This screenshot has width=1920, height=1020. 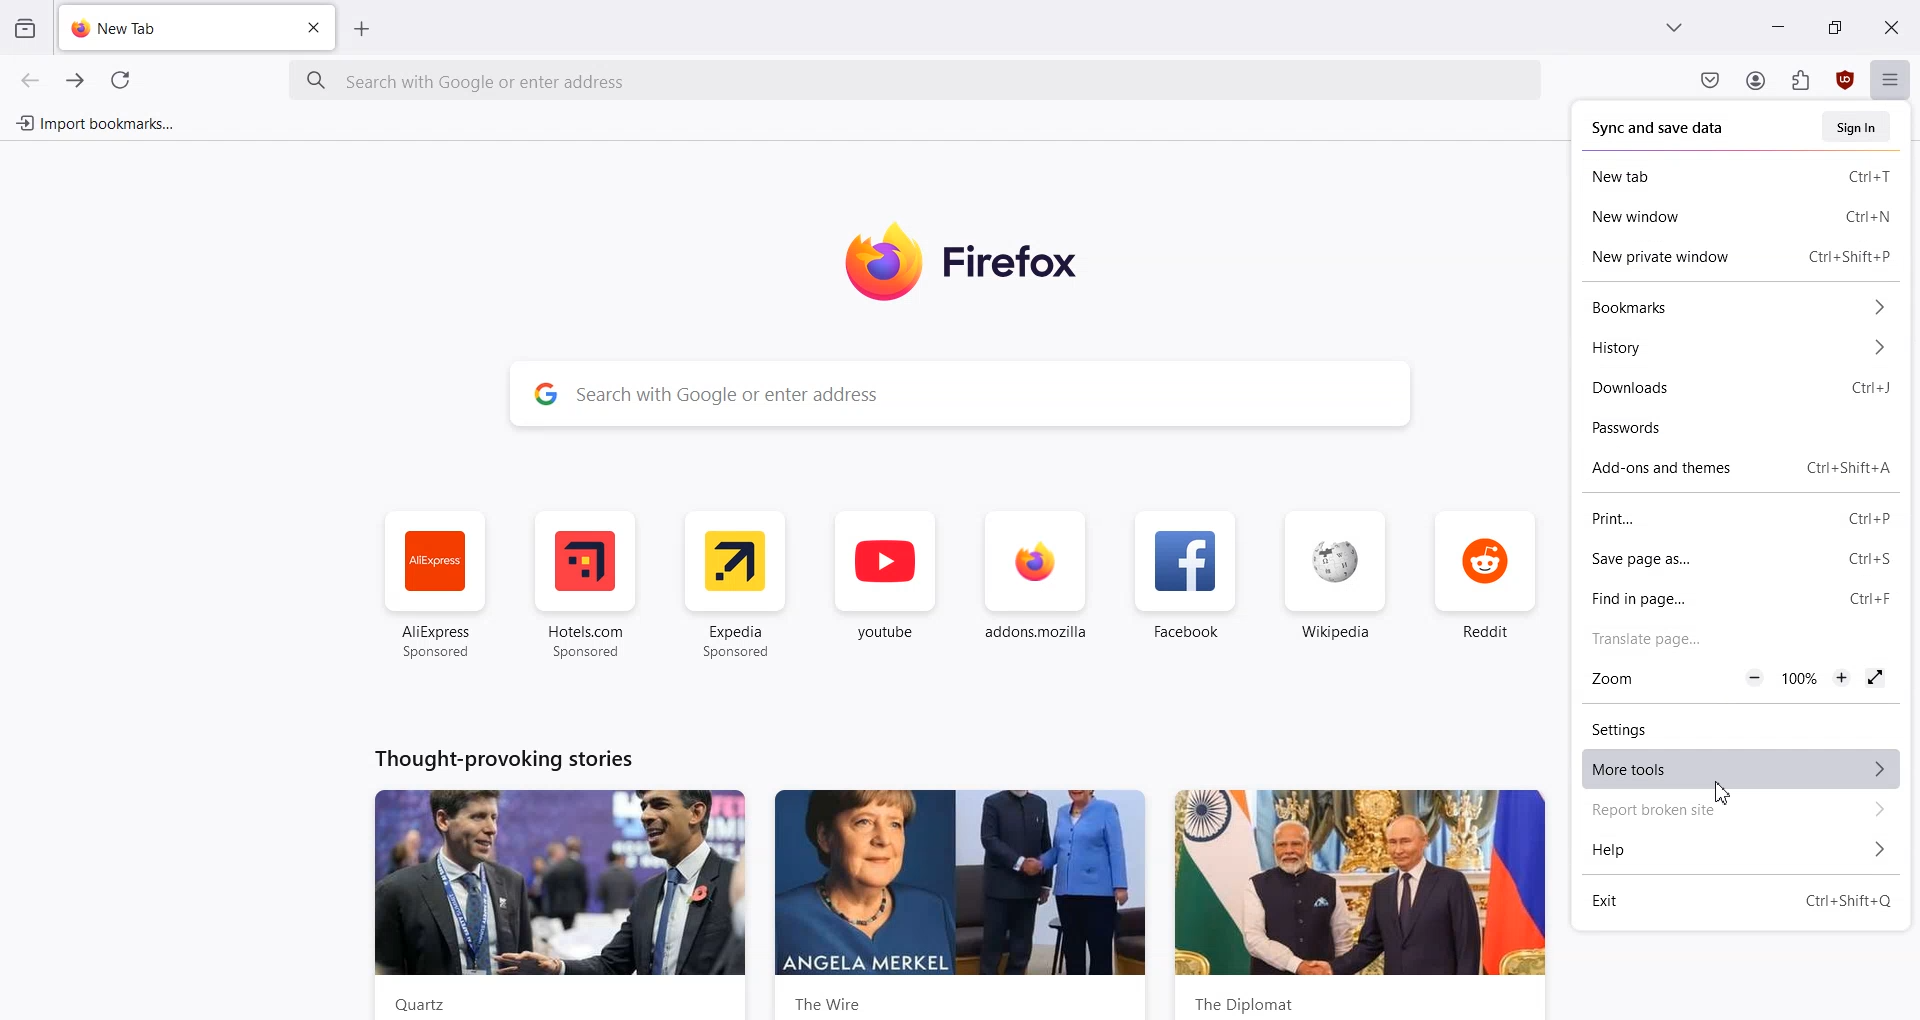 What do you see at coordinates (1336, 585) in the screenshot?
I see `Wikipedia` at bounding box center [1336, 585].